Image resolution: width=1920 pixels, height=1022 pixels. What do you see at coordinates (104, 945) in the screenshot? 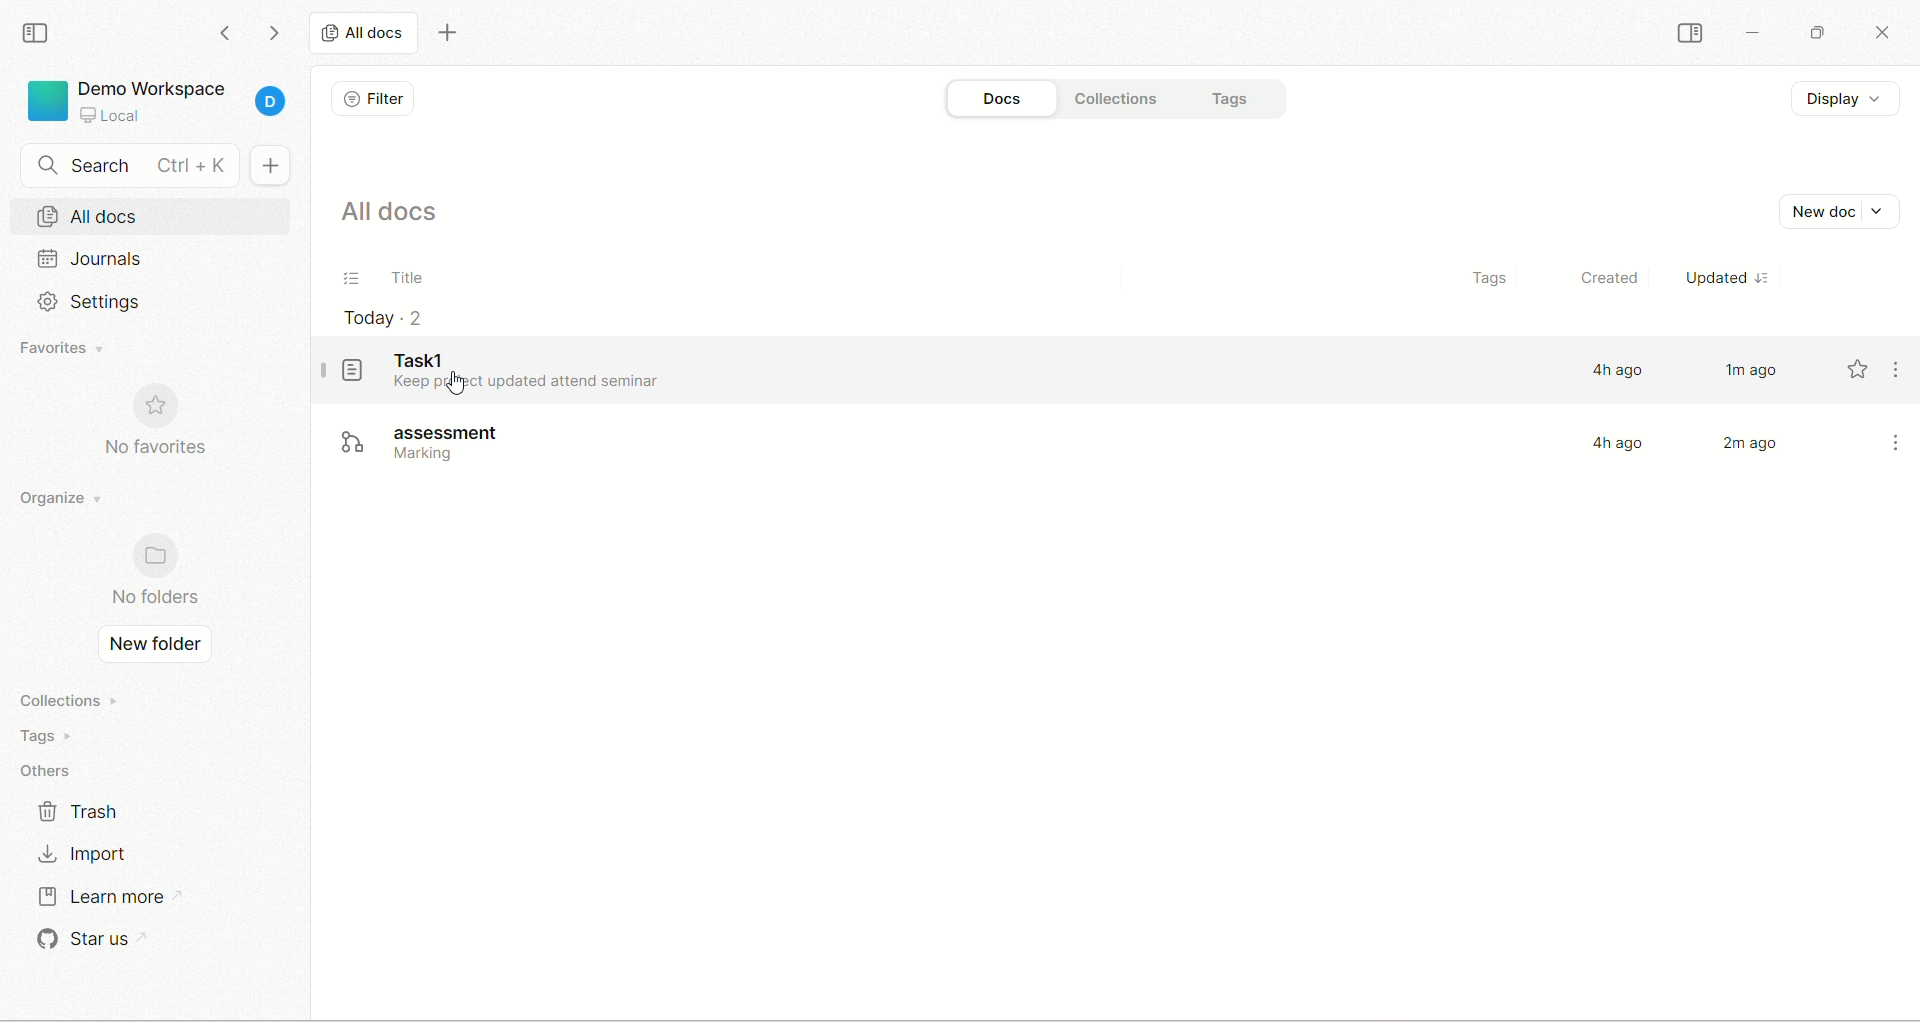
I see `star us` at bounding box center [104, 945].